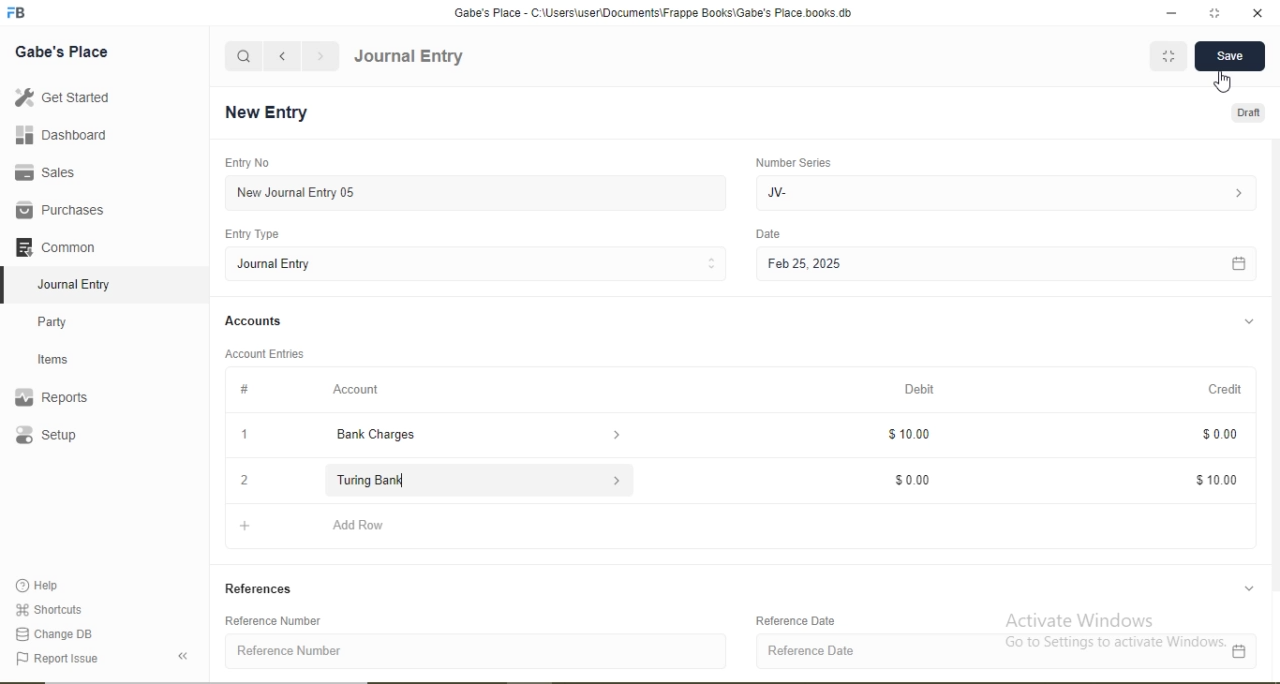 This screenshot has width=1280, height=684. Describe the element at coordinates (55, 633) in the screenshot. I see `Change DB` at that location.